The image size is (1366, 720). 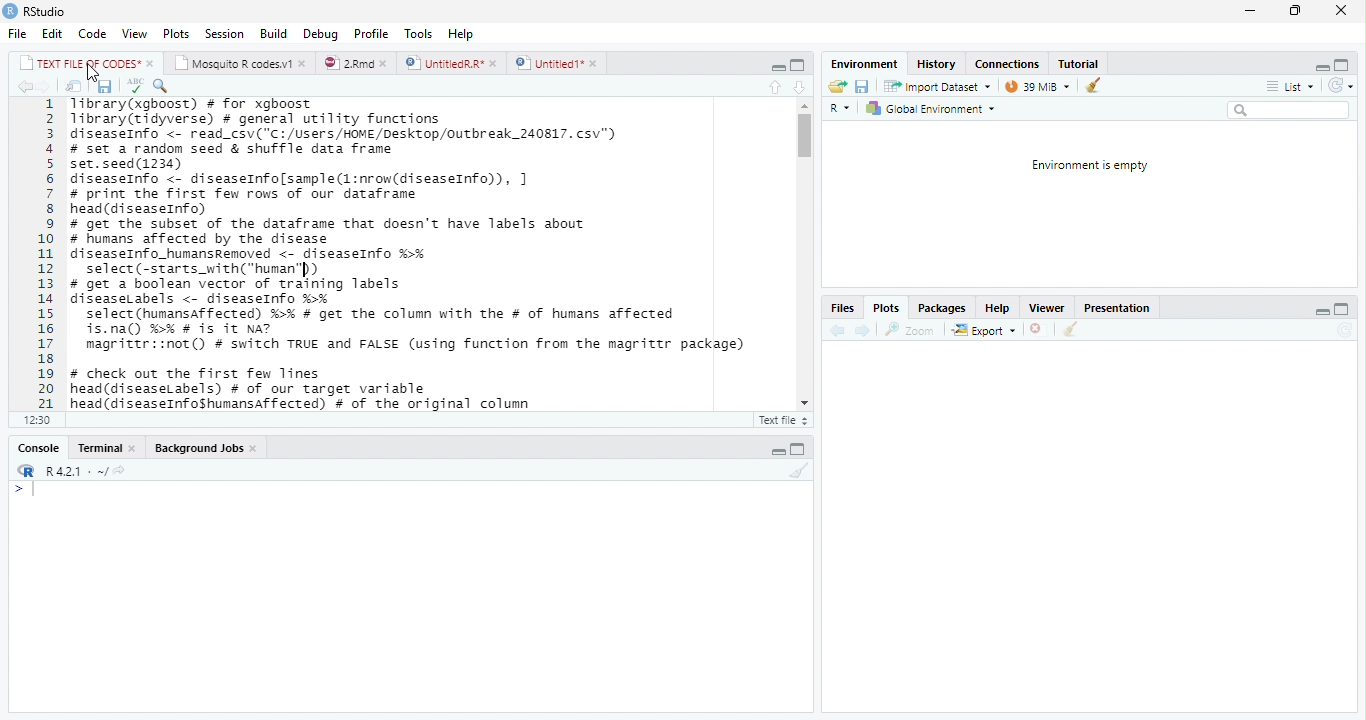 I want to click on Session, so click(x=225, y=33).